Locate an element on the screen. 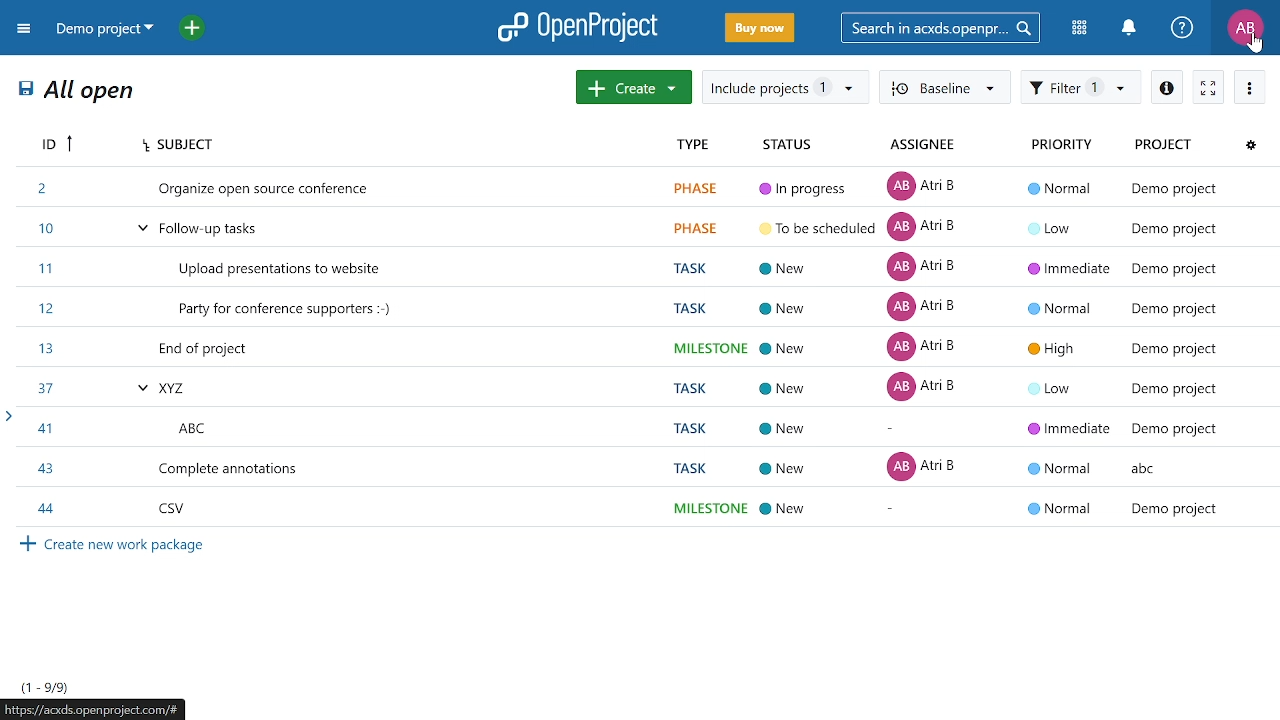 This screenshot has height=720, width=1280. task titled "Party for conference supporters" is located at coordinates (642, 310).